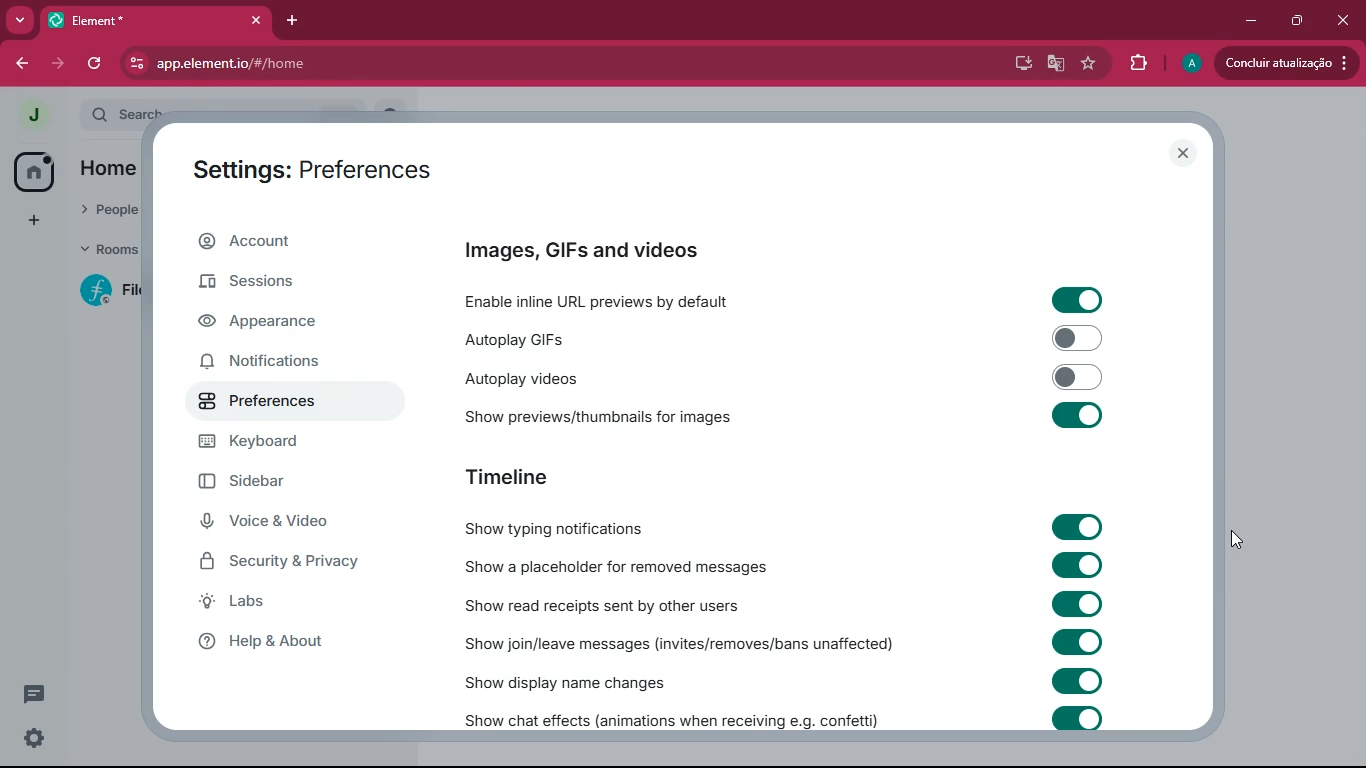  Describe the element at coordinates (1192, 63) in the screenshot. I see `profile picture` at that location.